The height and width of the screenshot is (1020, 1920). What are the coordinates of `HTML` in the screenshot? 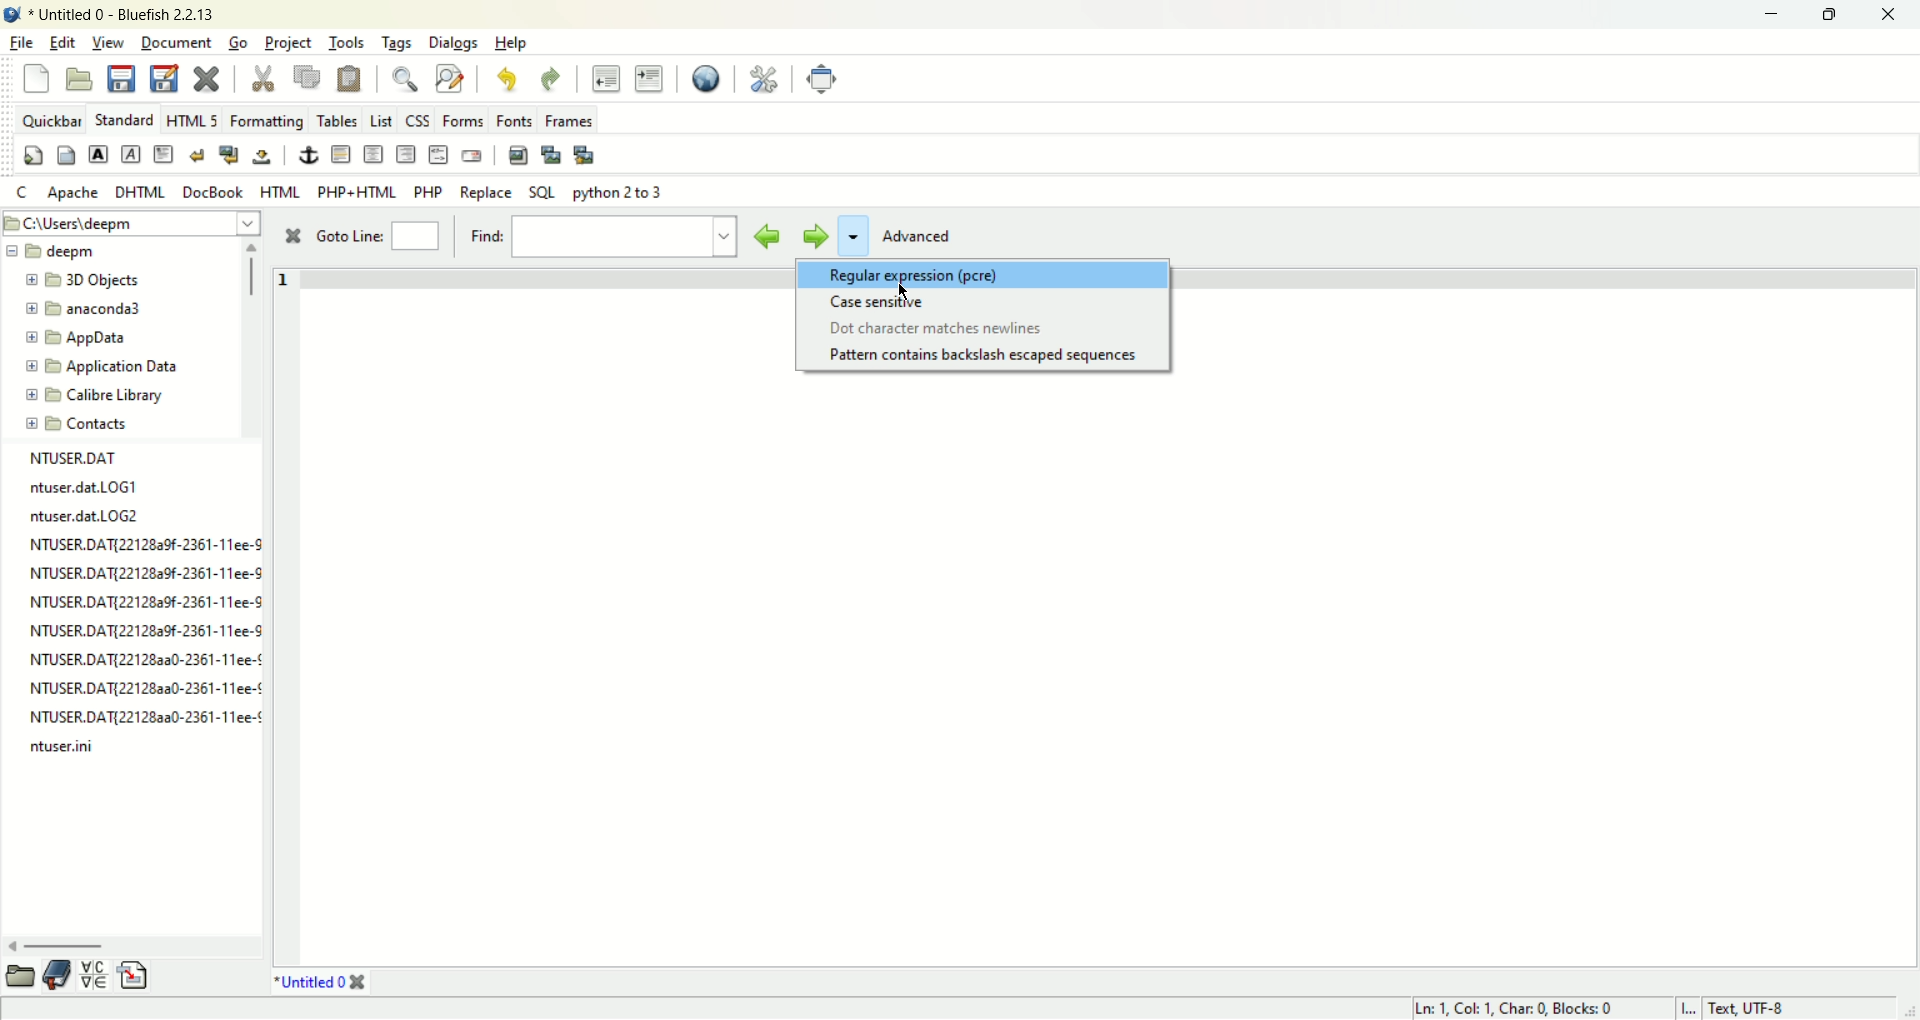 It's located at (281, 191).